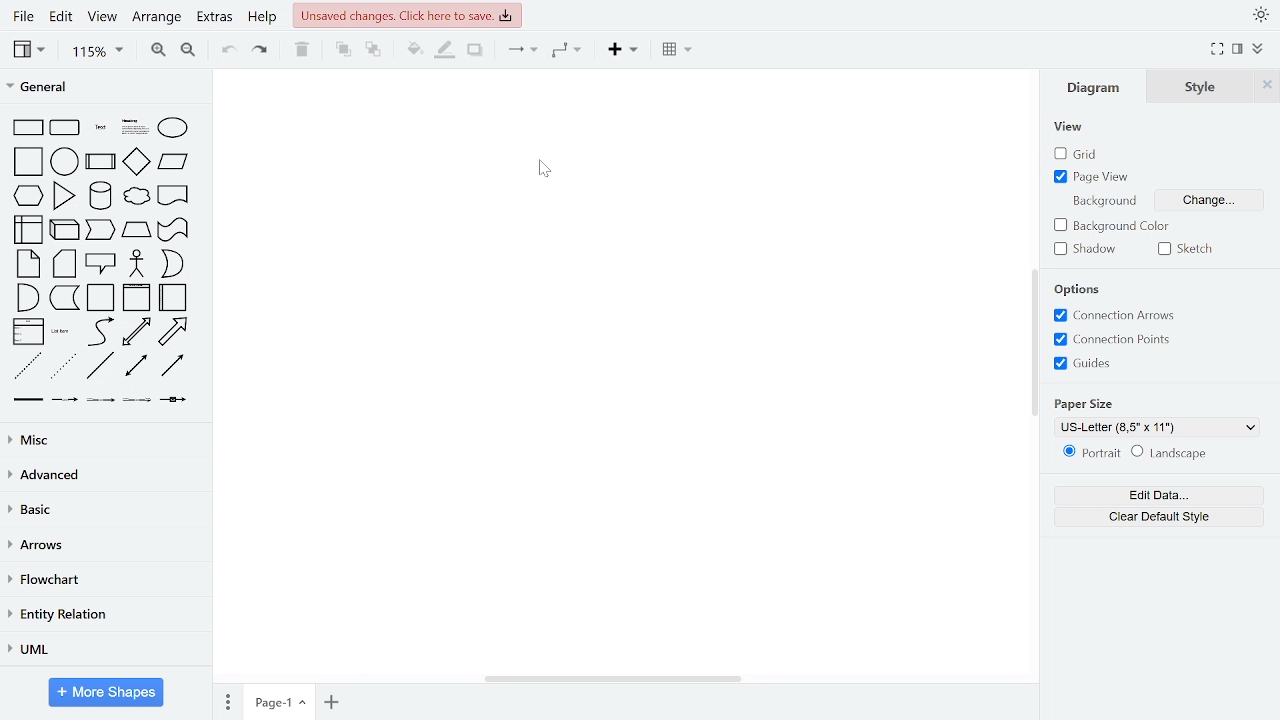  I want to click on file, so click(23, 16).